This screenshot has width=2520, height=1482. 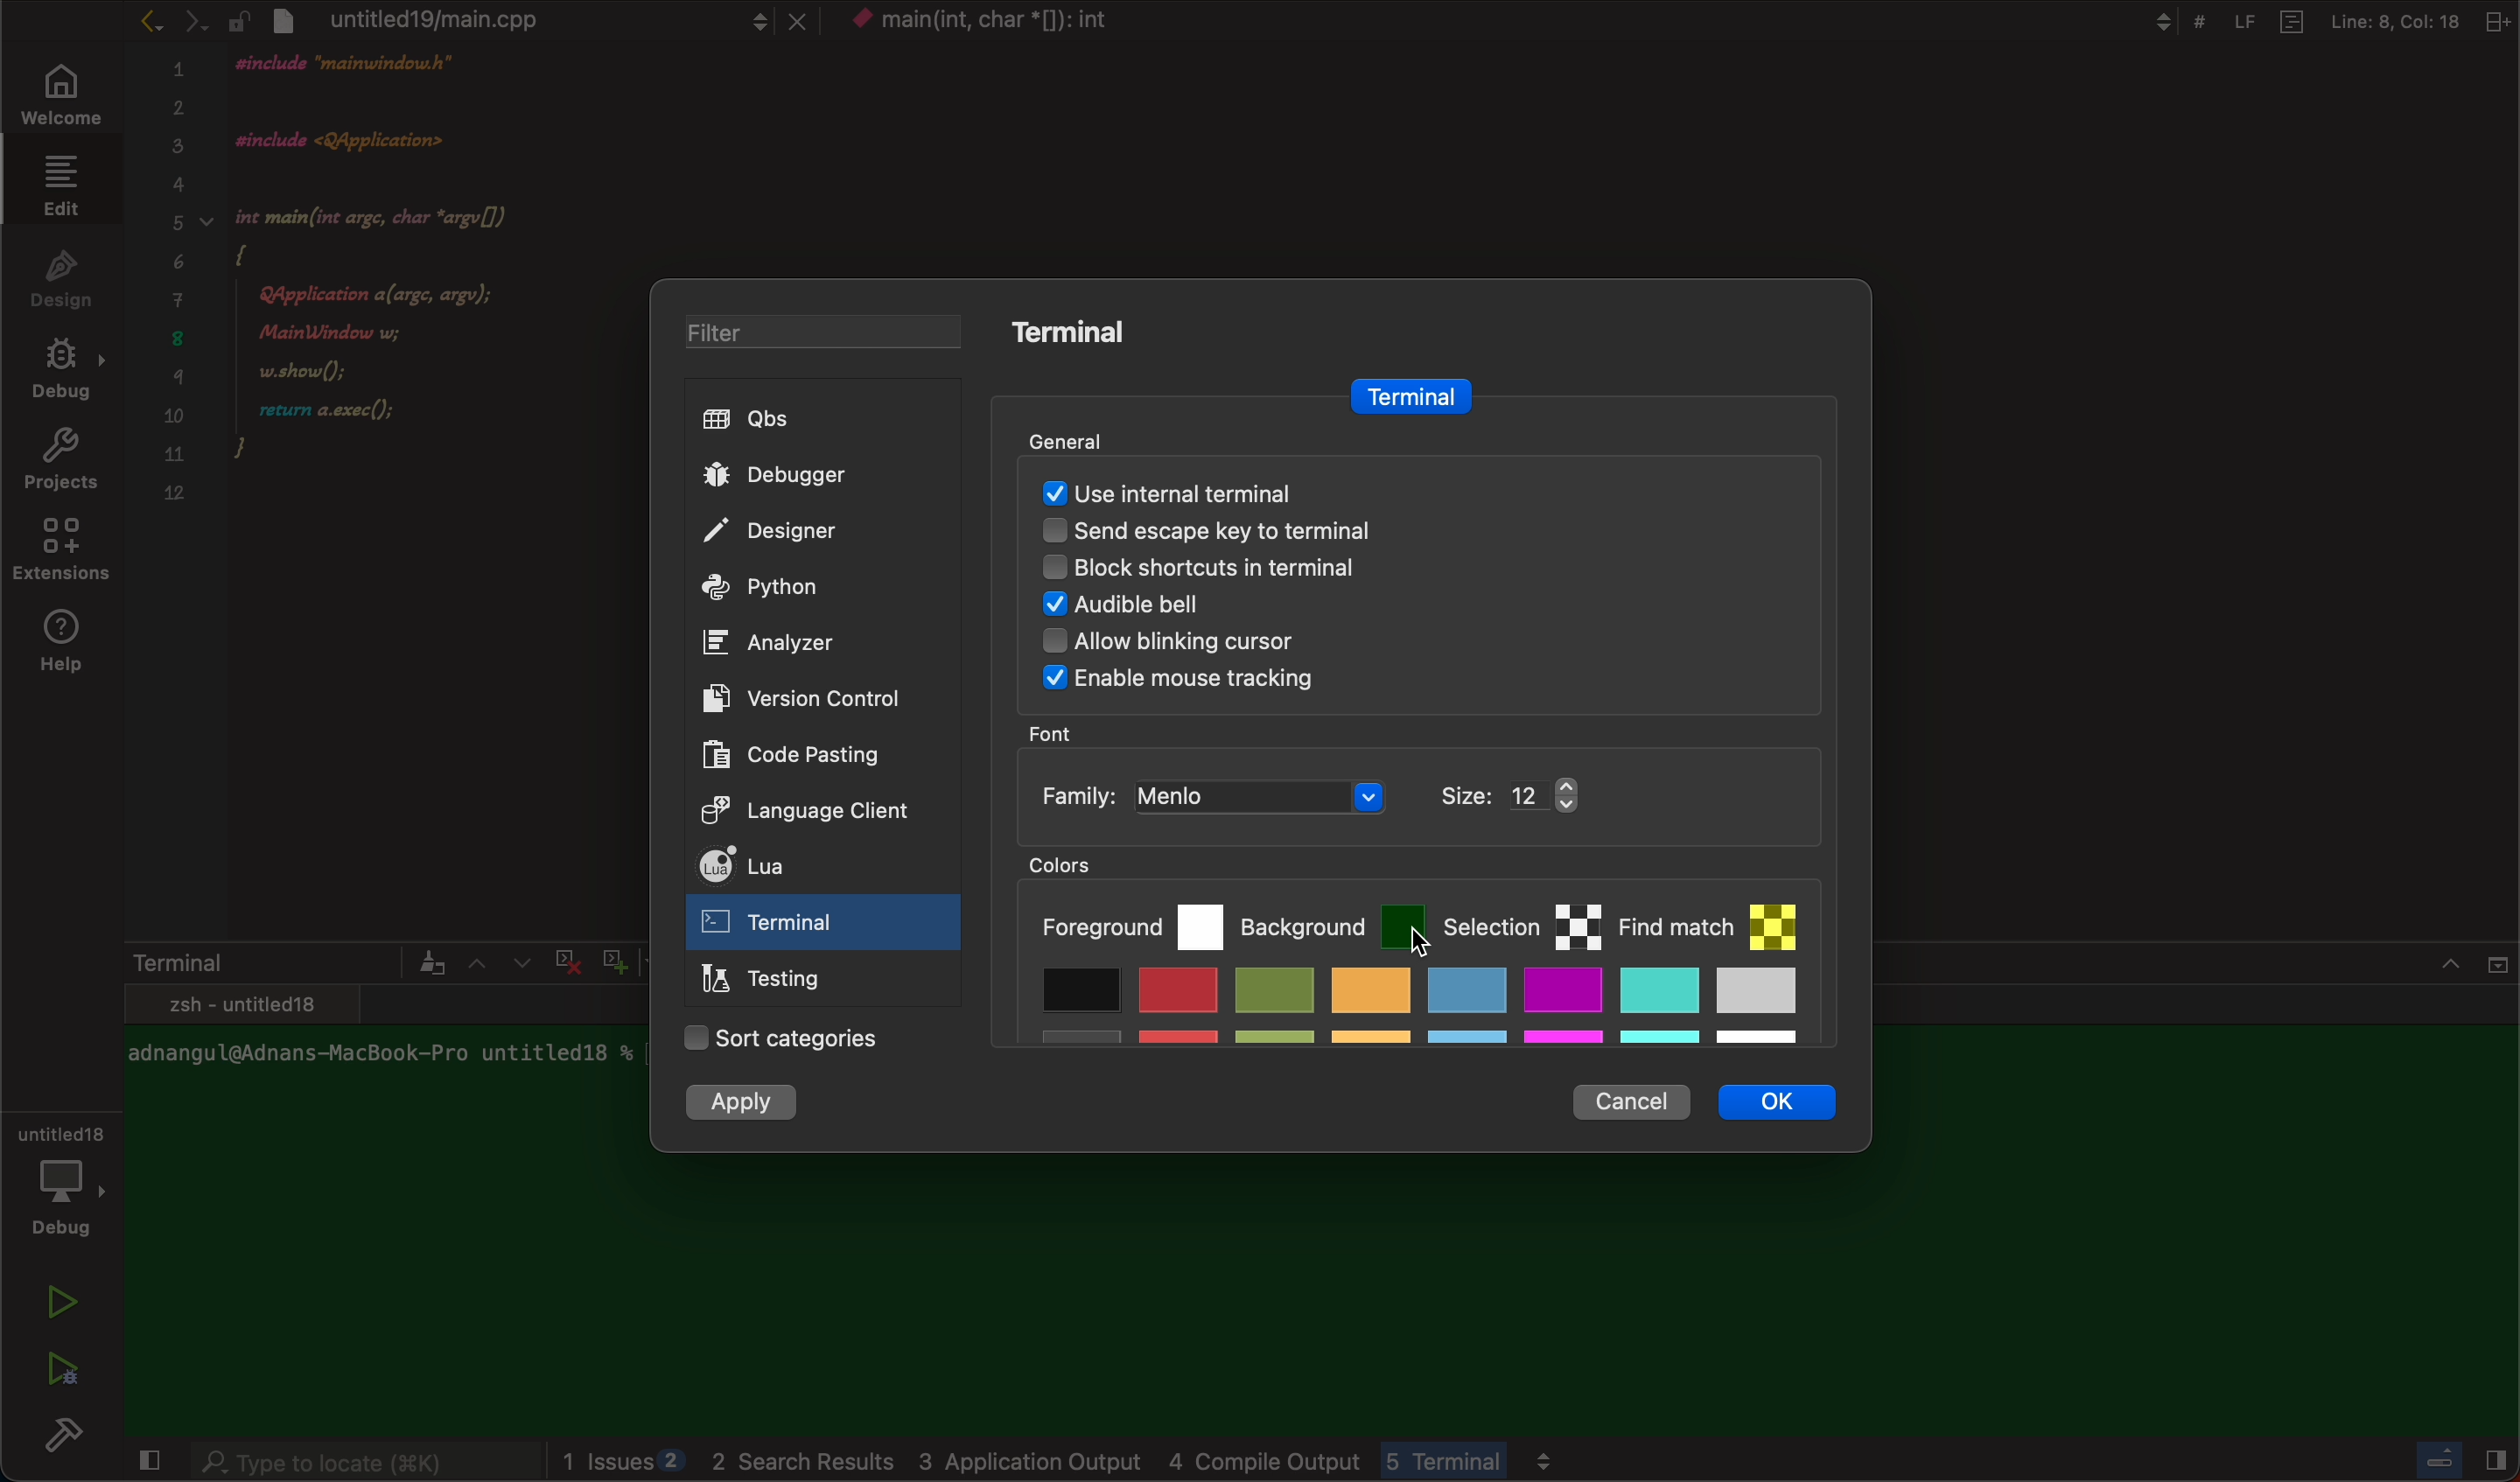 What do you see at coordinates (747, 1105) in the screenshot?
I see `apply` at bounding box center [747, 1105].